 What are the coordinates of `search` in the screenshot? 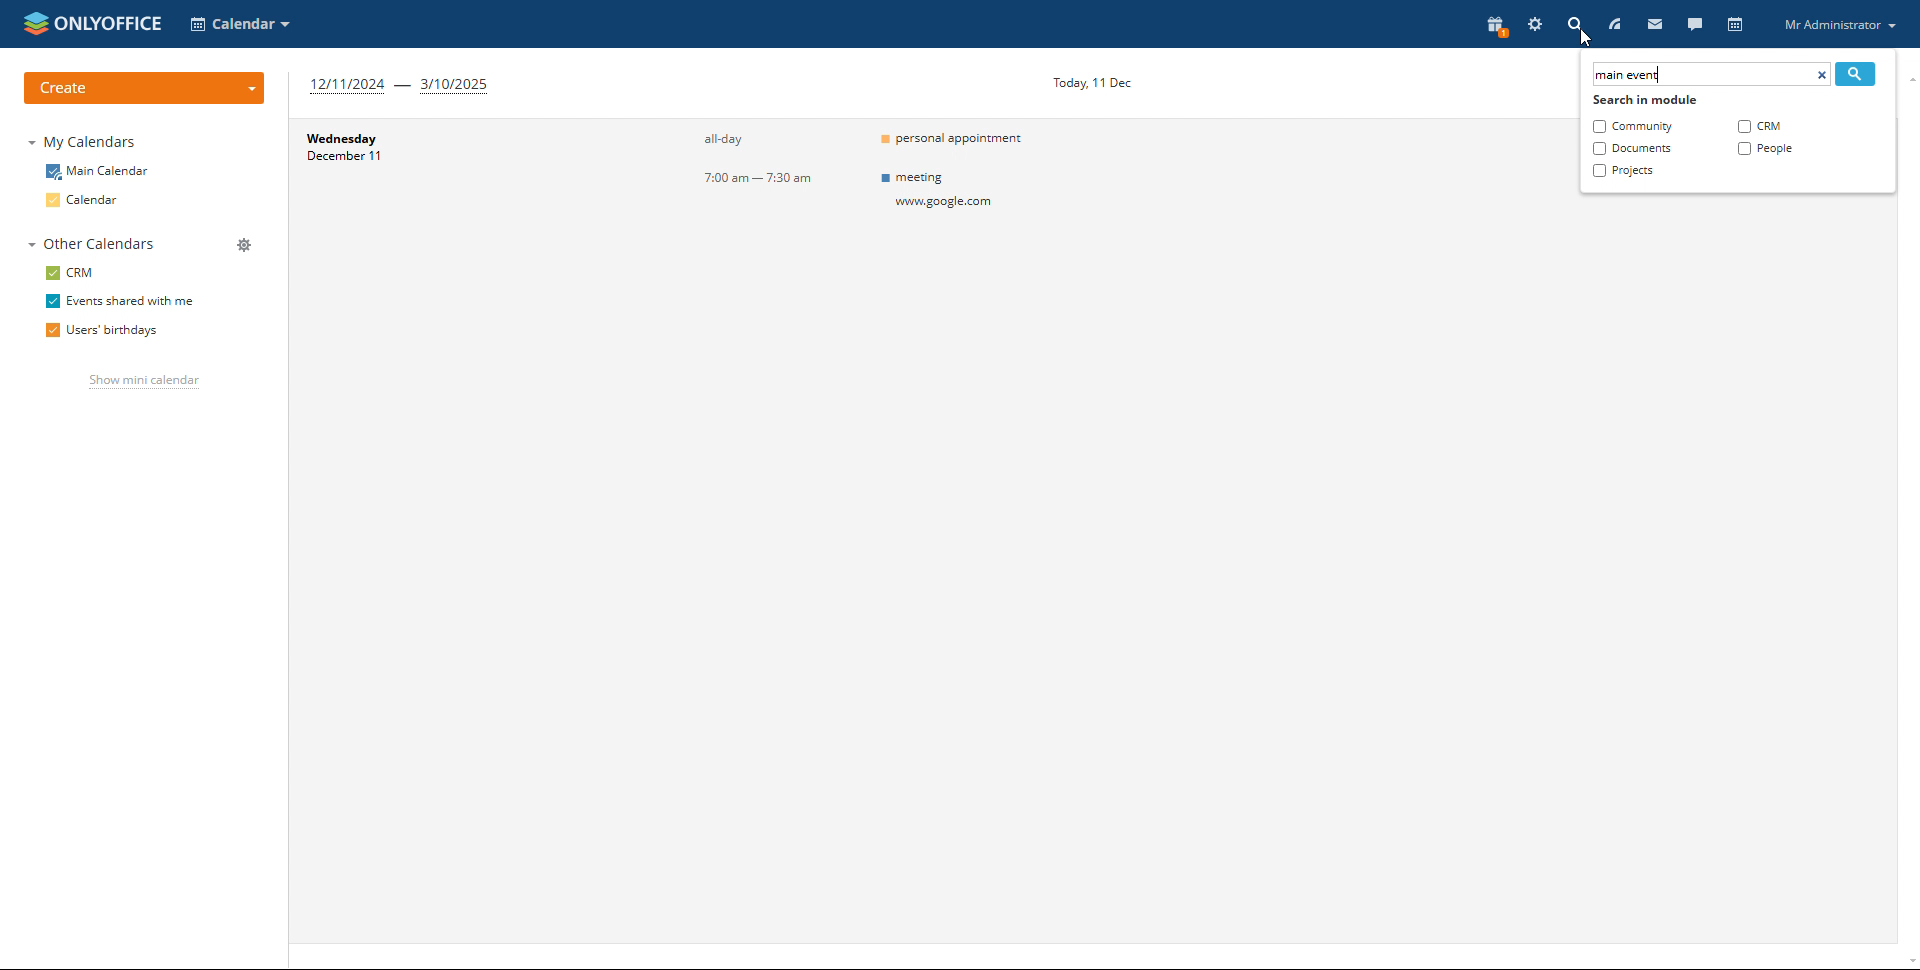 It's located at (1574, 24).